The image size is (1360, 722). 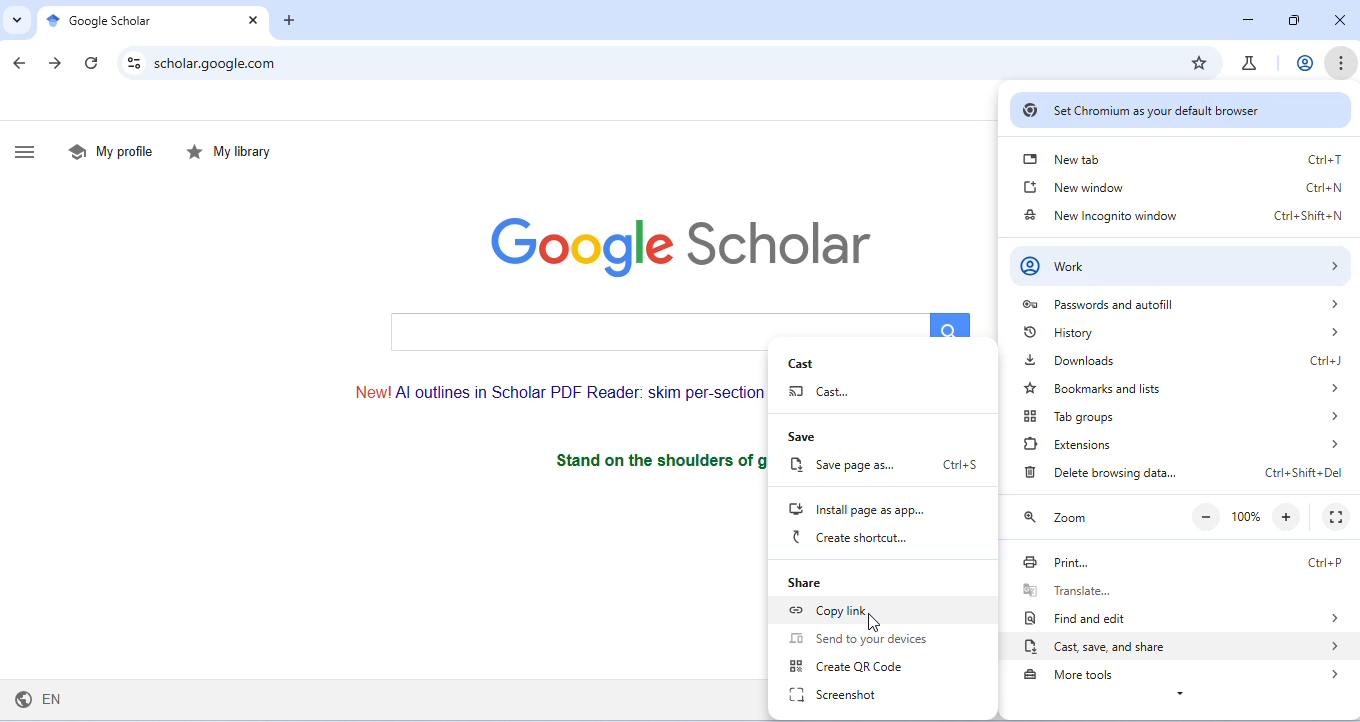 I want to click on send to devices, so click(x=868, y=639).